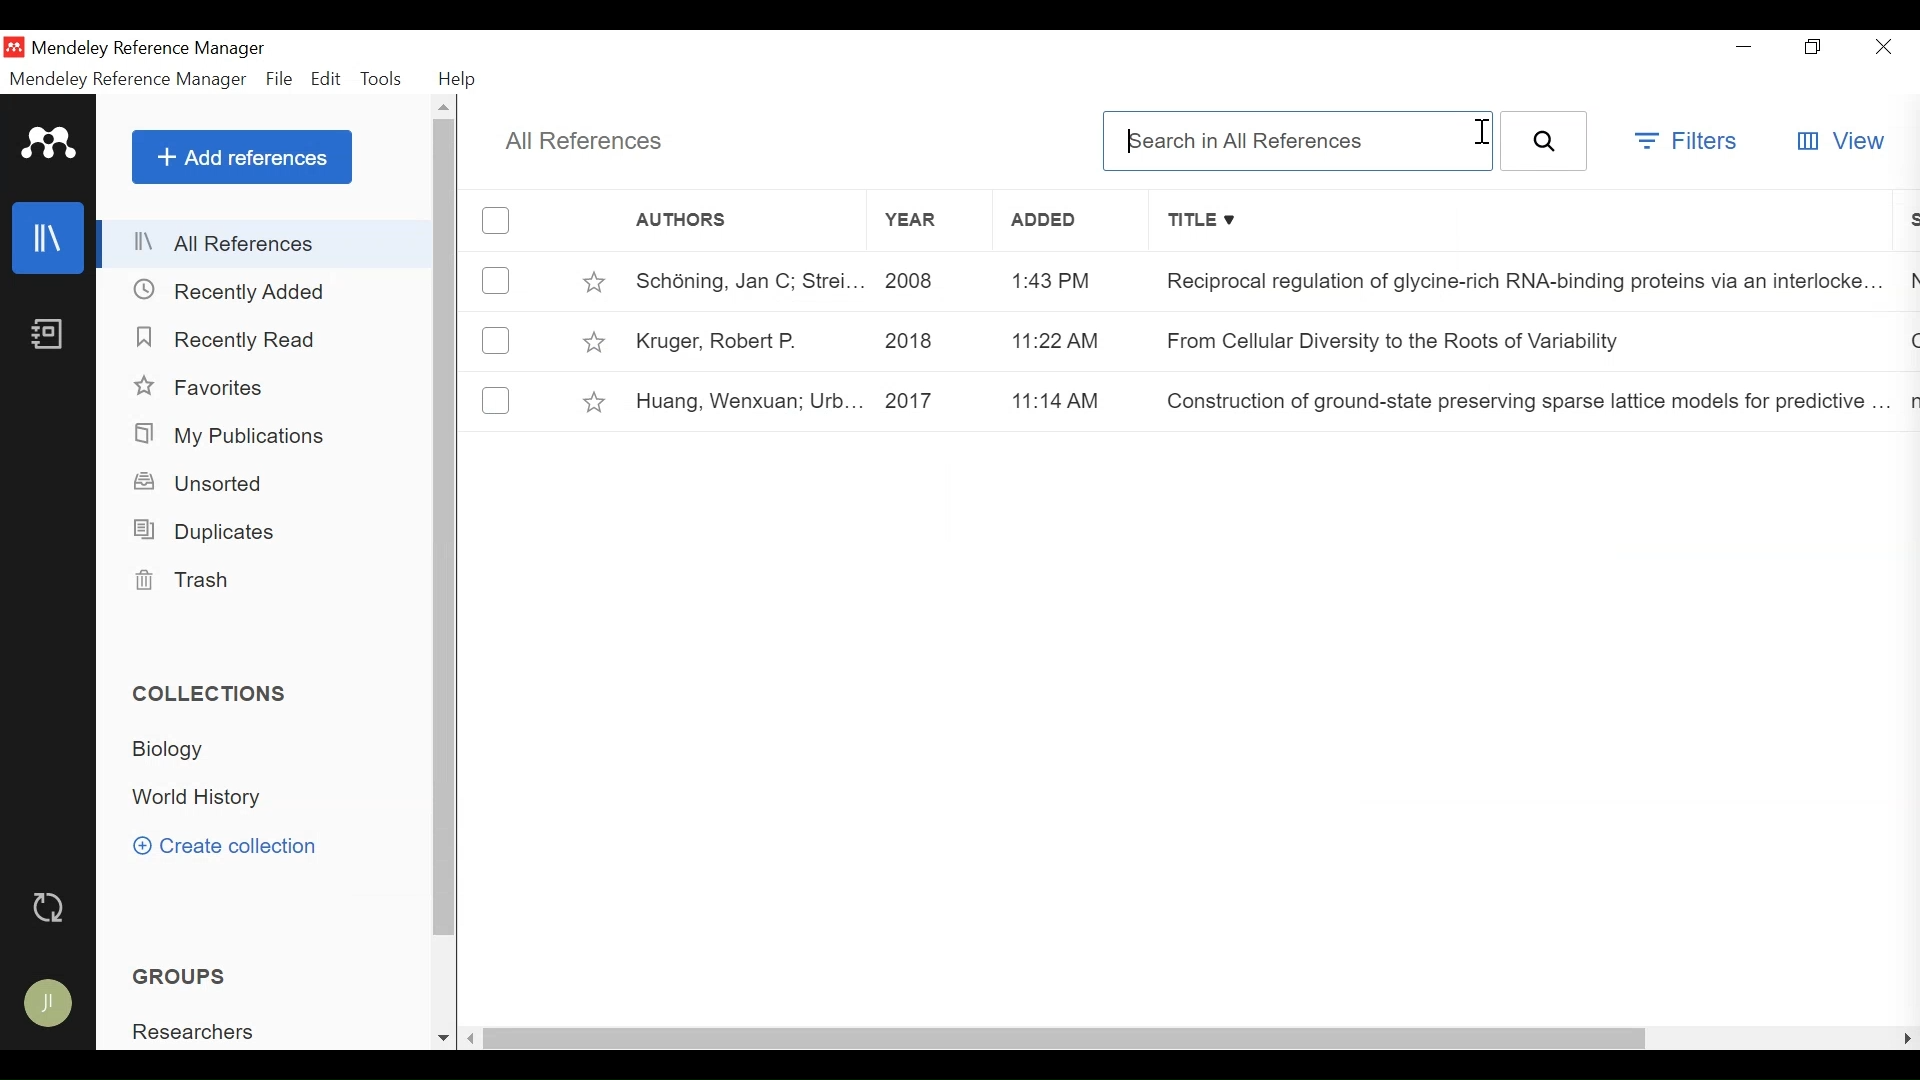 The width and height of the screenshot is (1920, 1080). I want to click on Scroll Left, so click(472, 1040).